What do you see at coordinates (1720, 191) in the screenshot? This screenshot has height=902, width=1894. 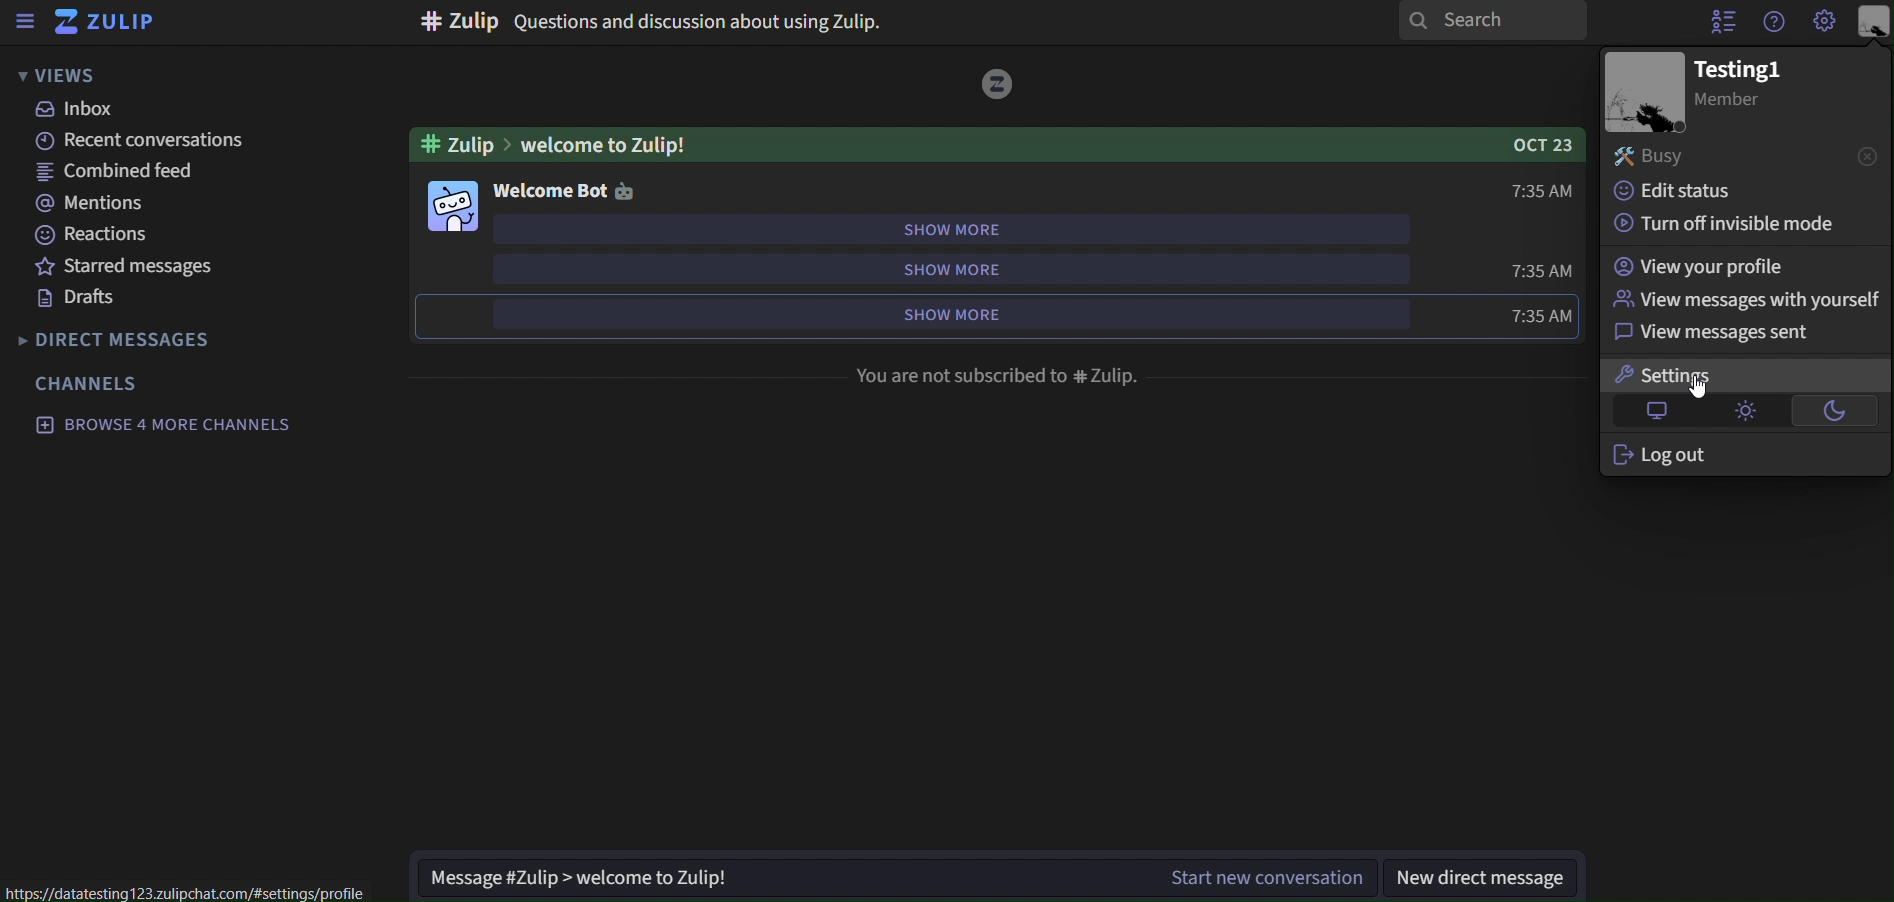 I see `edit status` at bounding box center [1720, 191].